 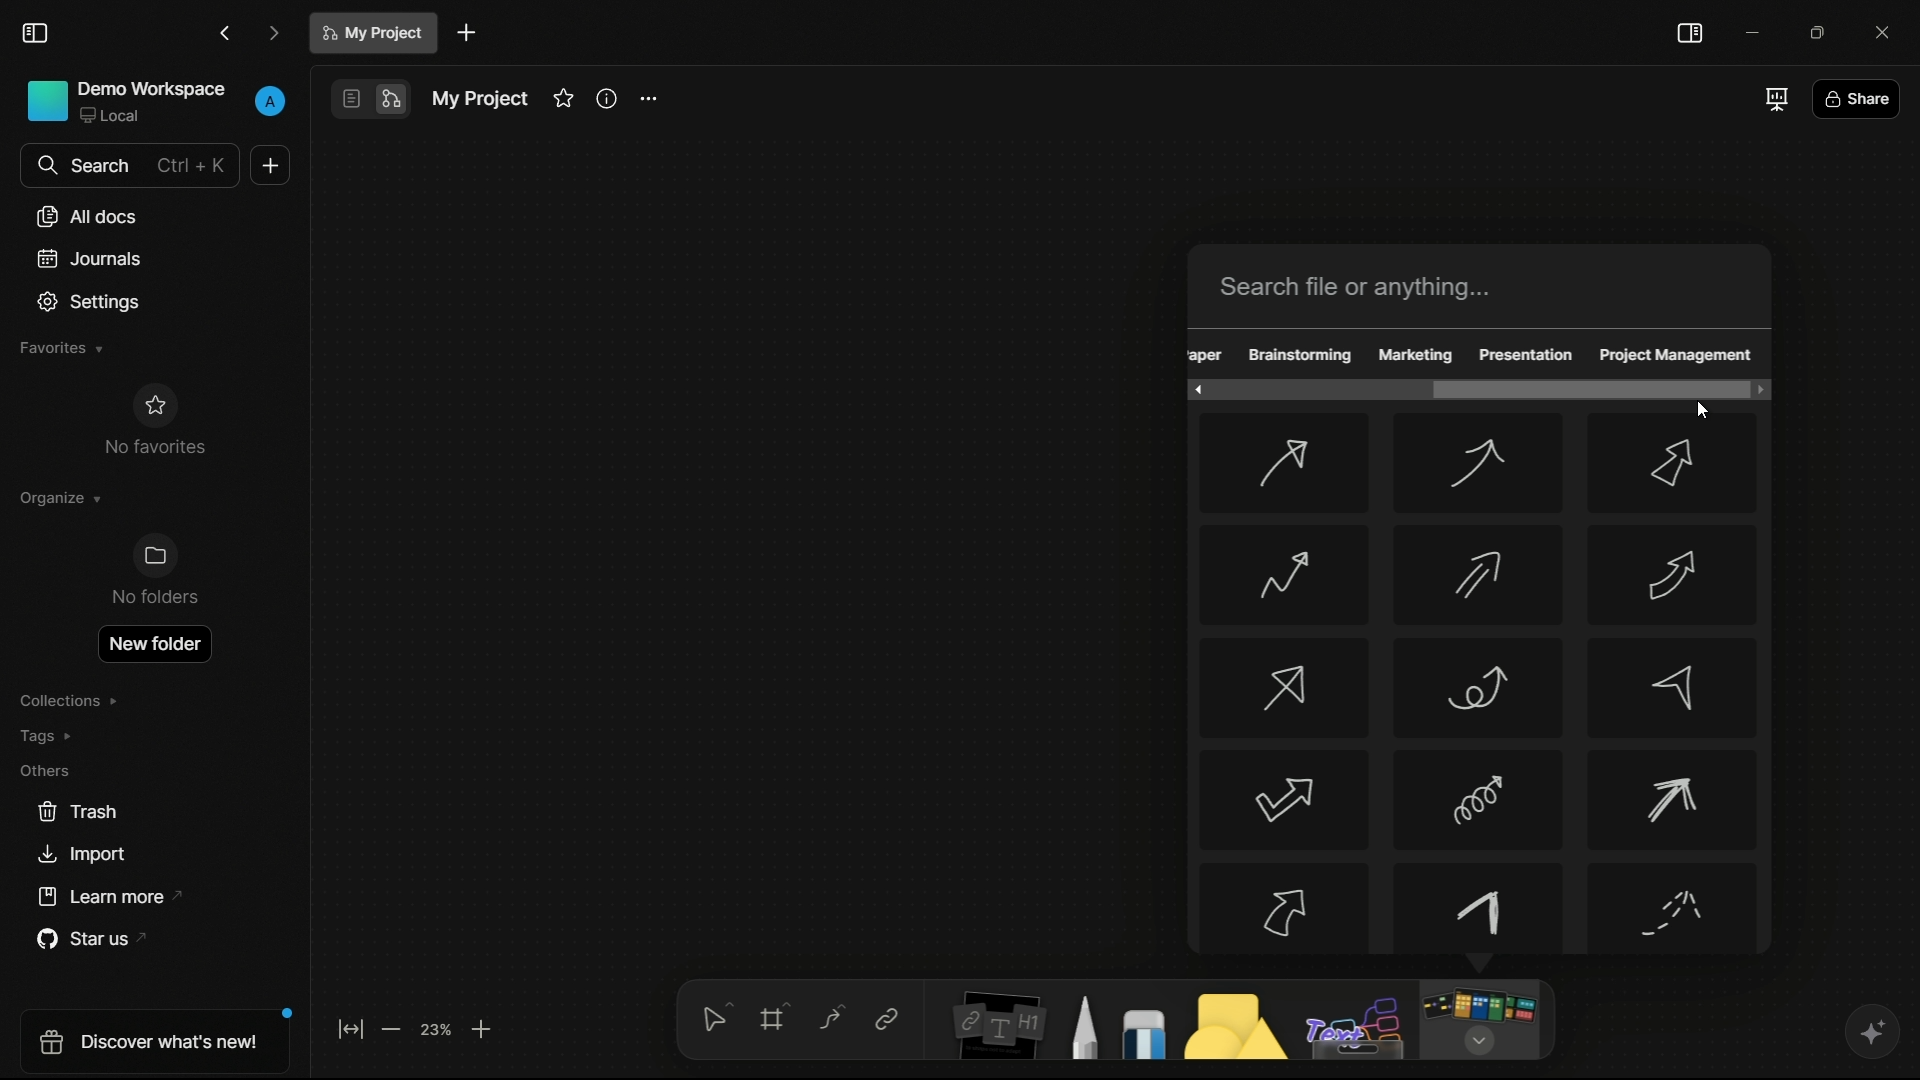 What do you see at coordinates (1676, 465) in the screenshot?
I see `arrow-3` at bounding box center [1676, 465].